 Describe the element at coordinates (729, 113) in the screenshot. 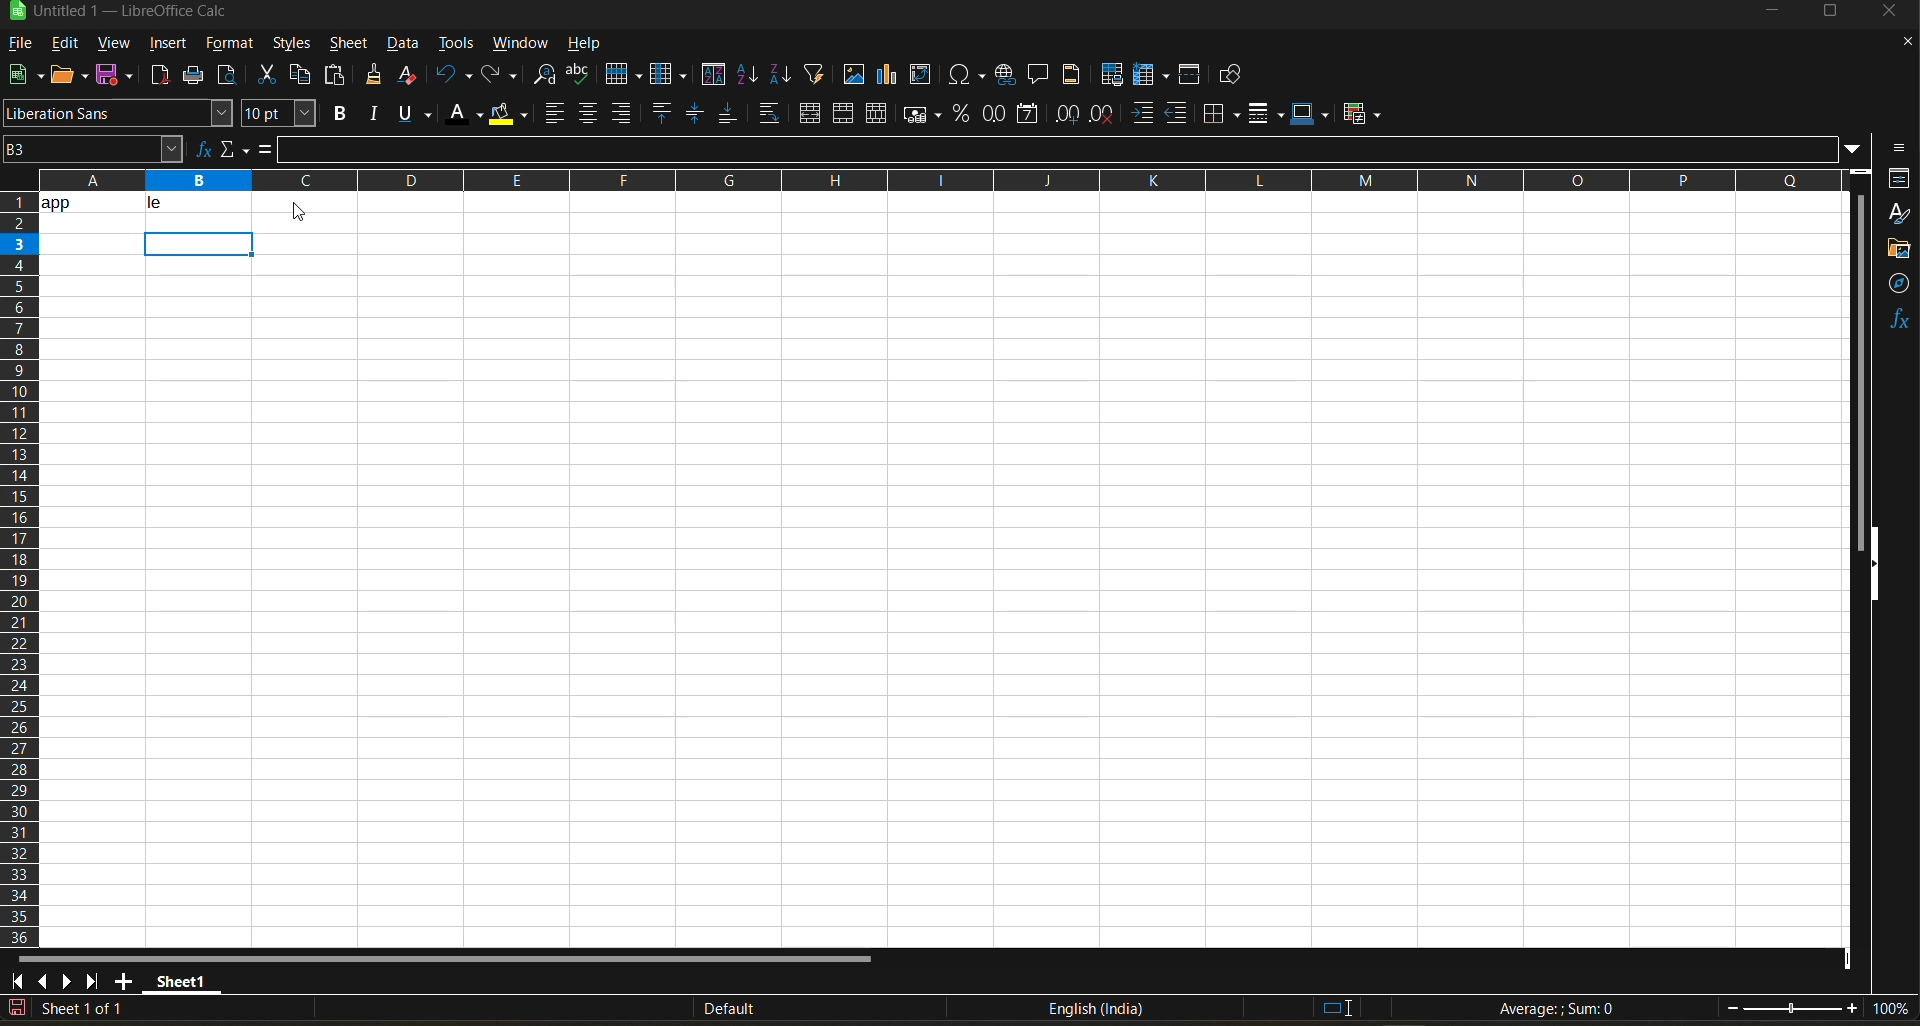

I see `align bottom` at that location.